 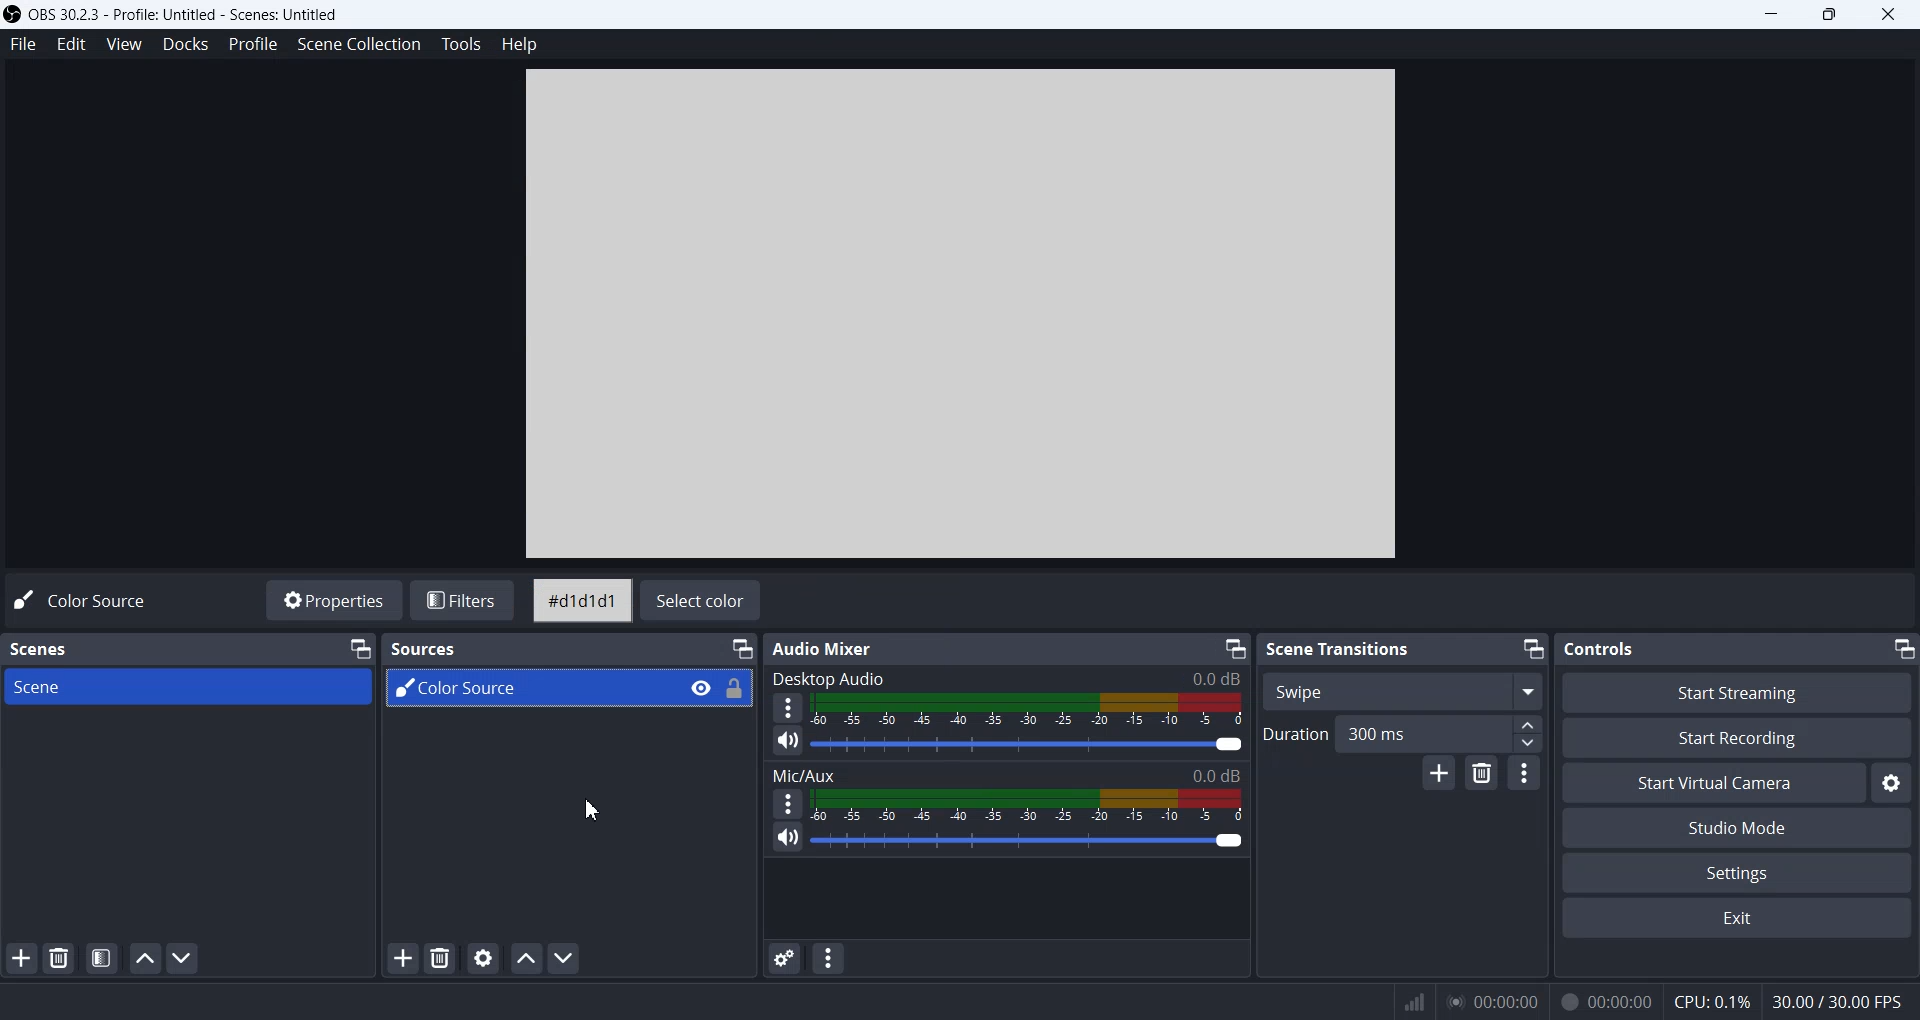 What do you see at coordinates (22, 957) in the screenshot?
I see `Add Scene` at bounding box center [22, 957].